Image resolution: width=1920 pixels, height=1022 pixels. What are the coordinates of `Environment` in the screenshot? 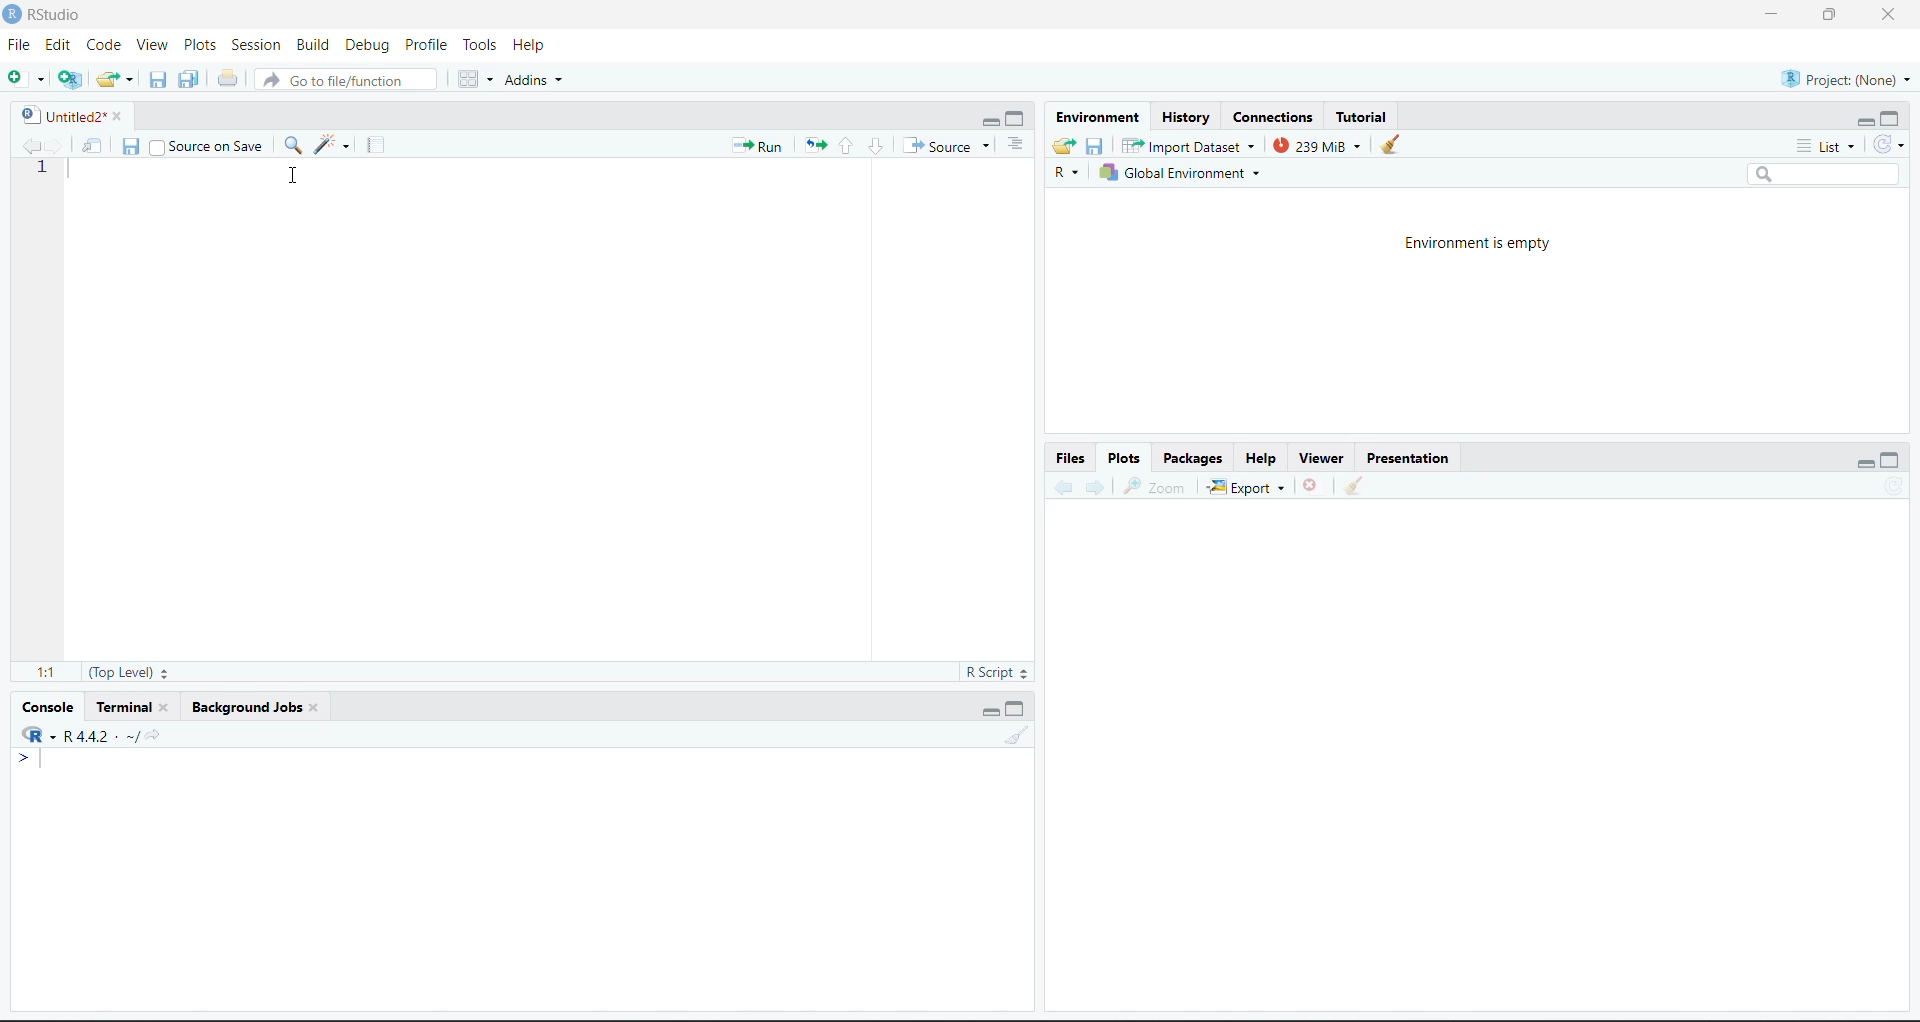 It's located at (1099, 120).